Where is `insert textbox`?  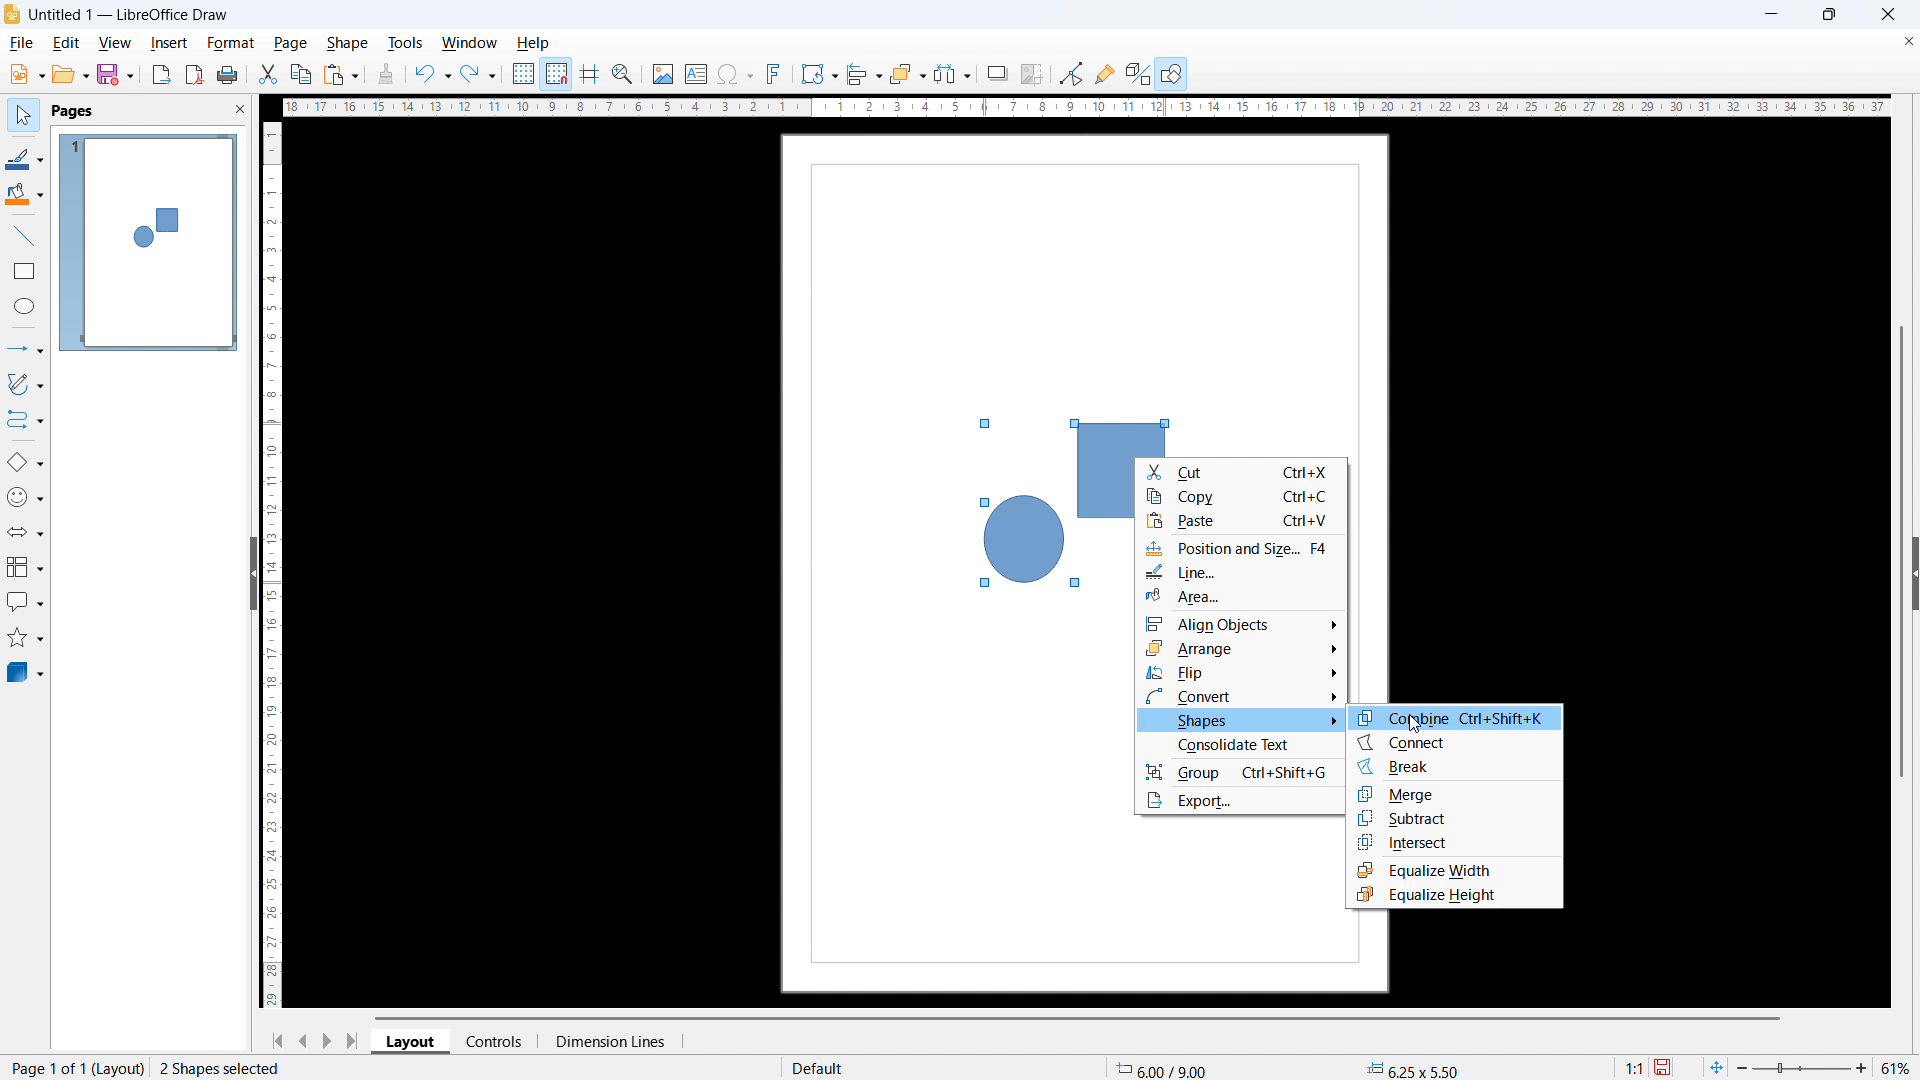
insert textbox is located at coordinates (696, 73).